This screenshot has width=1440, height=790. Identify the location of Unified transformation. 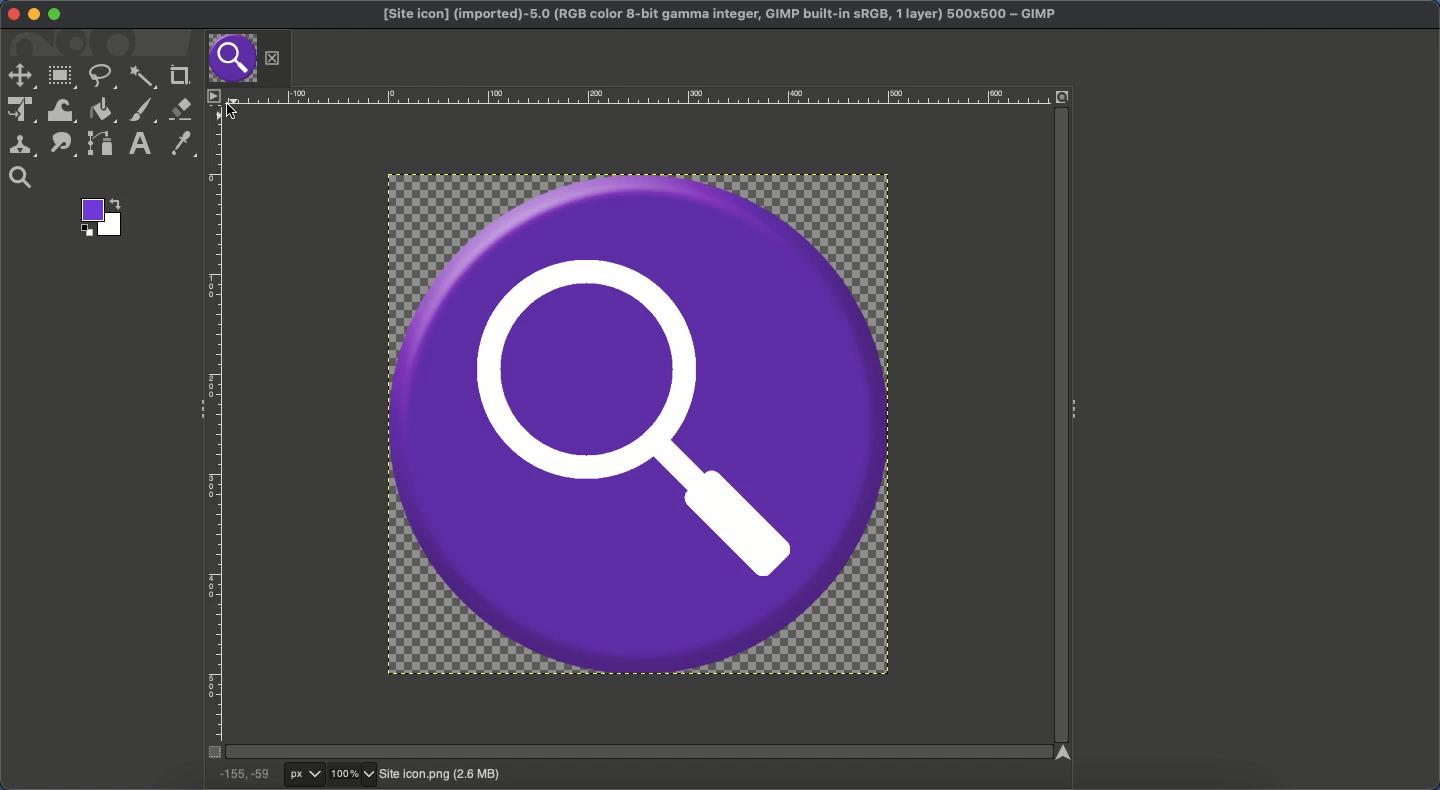
(19, 111).